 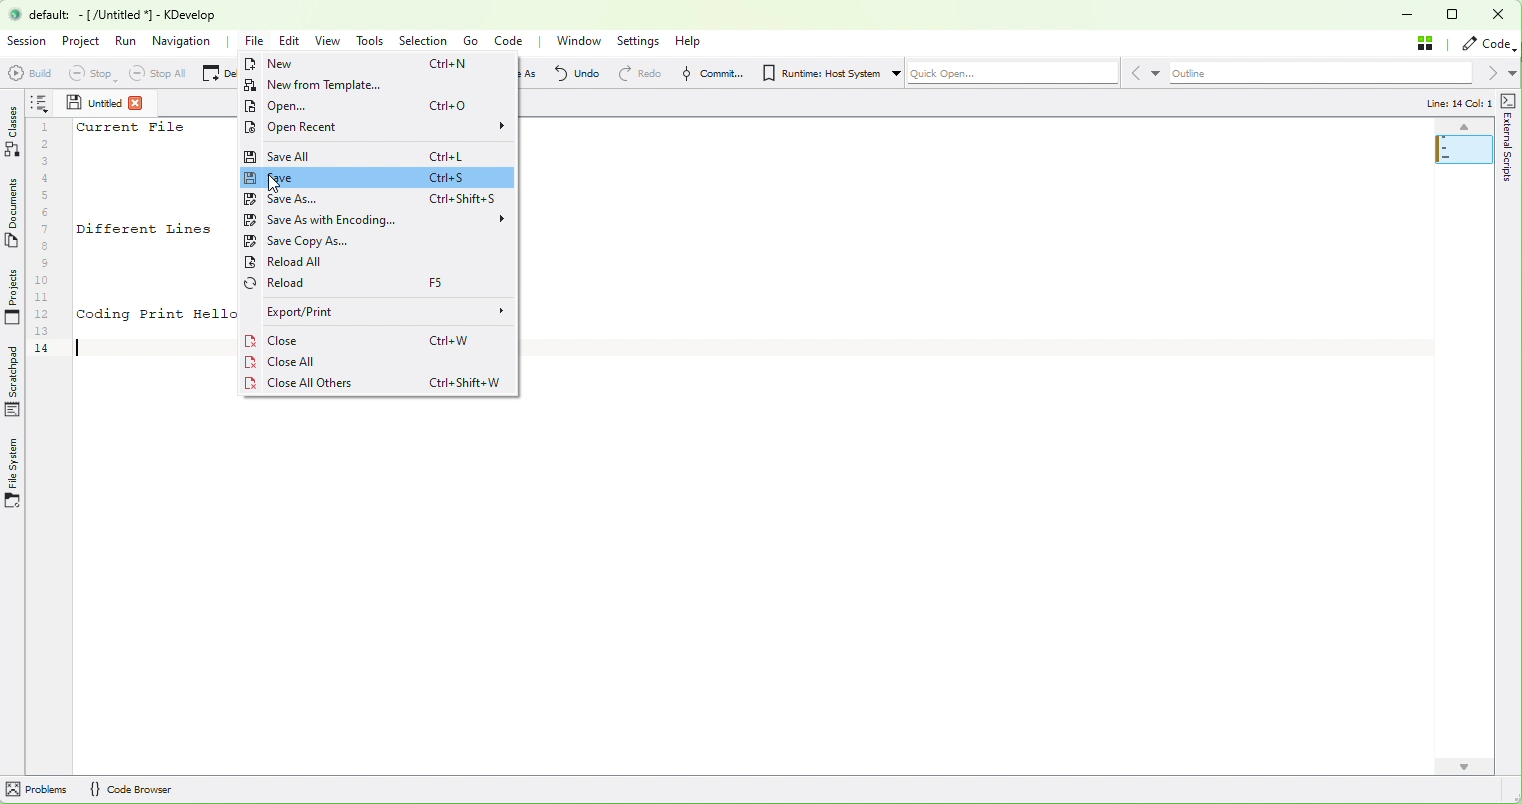 What do you see at coordinates (277, 341) in the screenshot?
I see `Close` at bounding box center [277, 341].